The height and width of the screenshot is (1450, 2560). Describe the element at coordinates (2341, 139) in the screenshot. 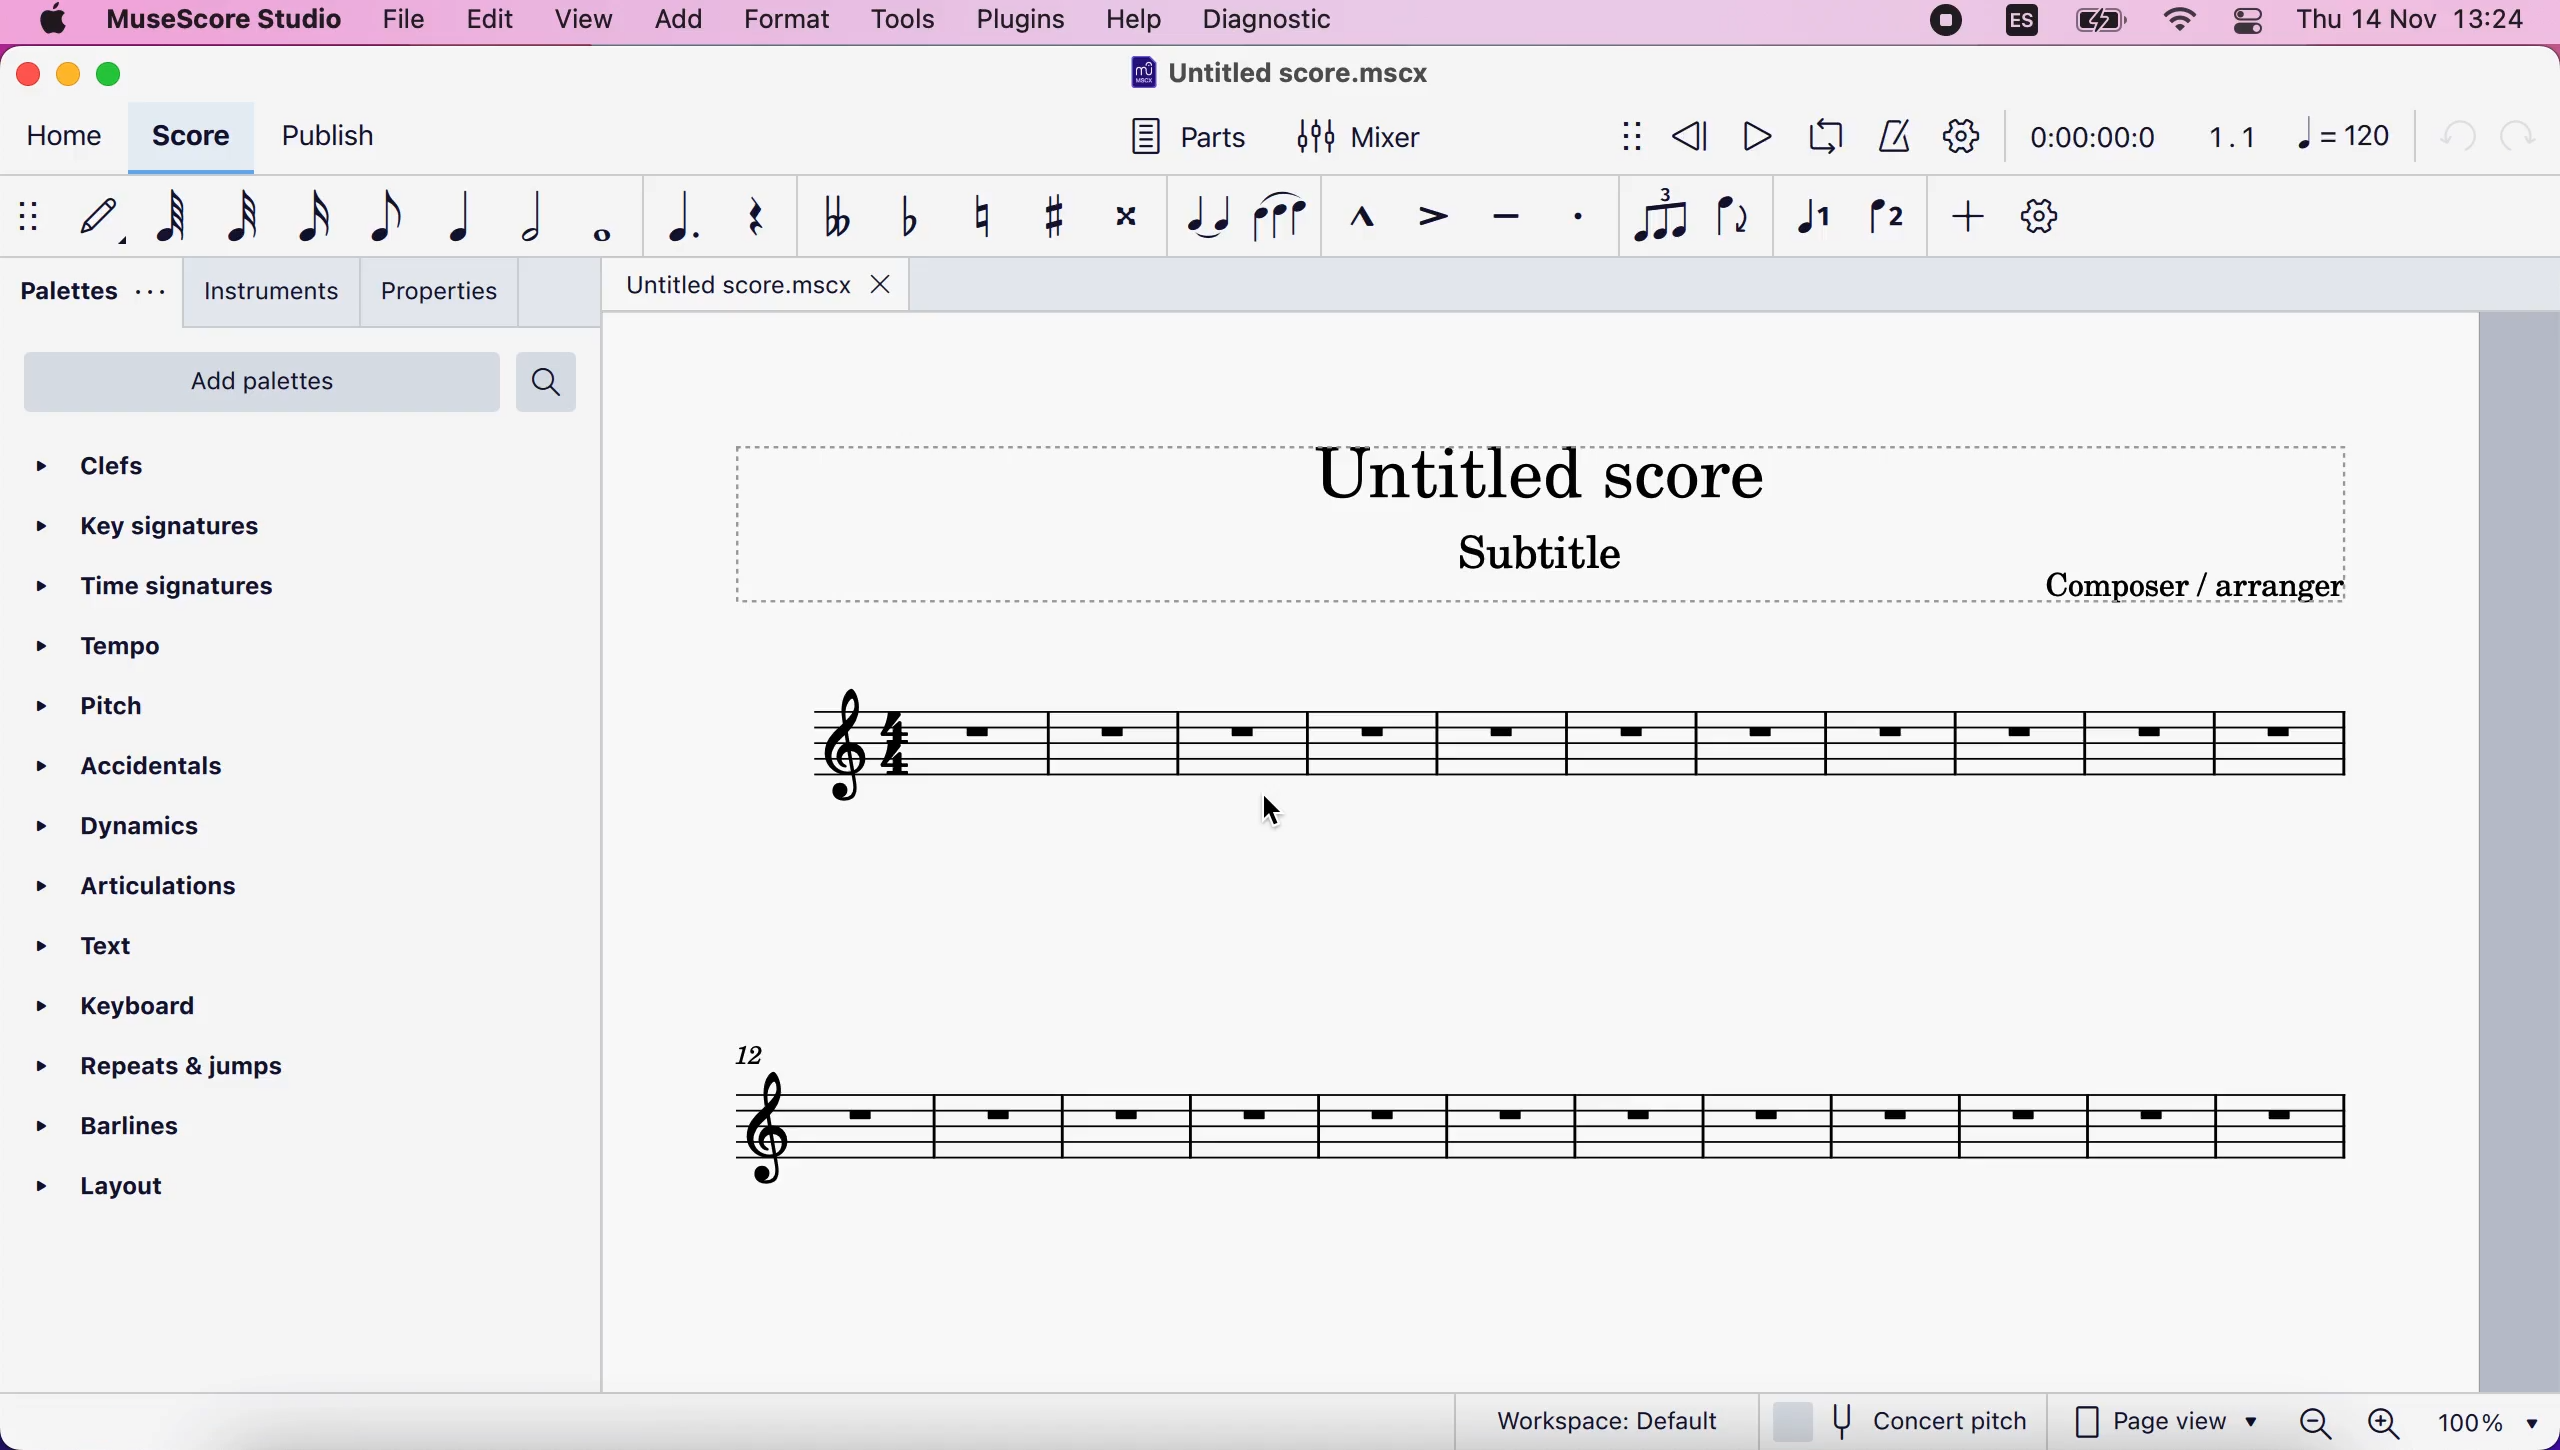

I see `= 120` at that location.